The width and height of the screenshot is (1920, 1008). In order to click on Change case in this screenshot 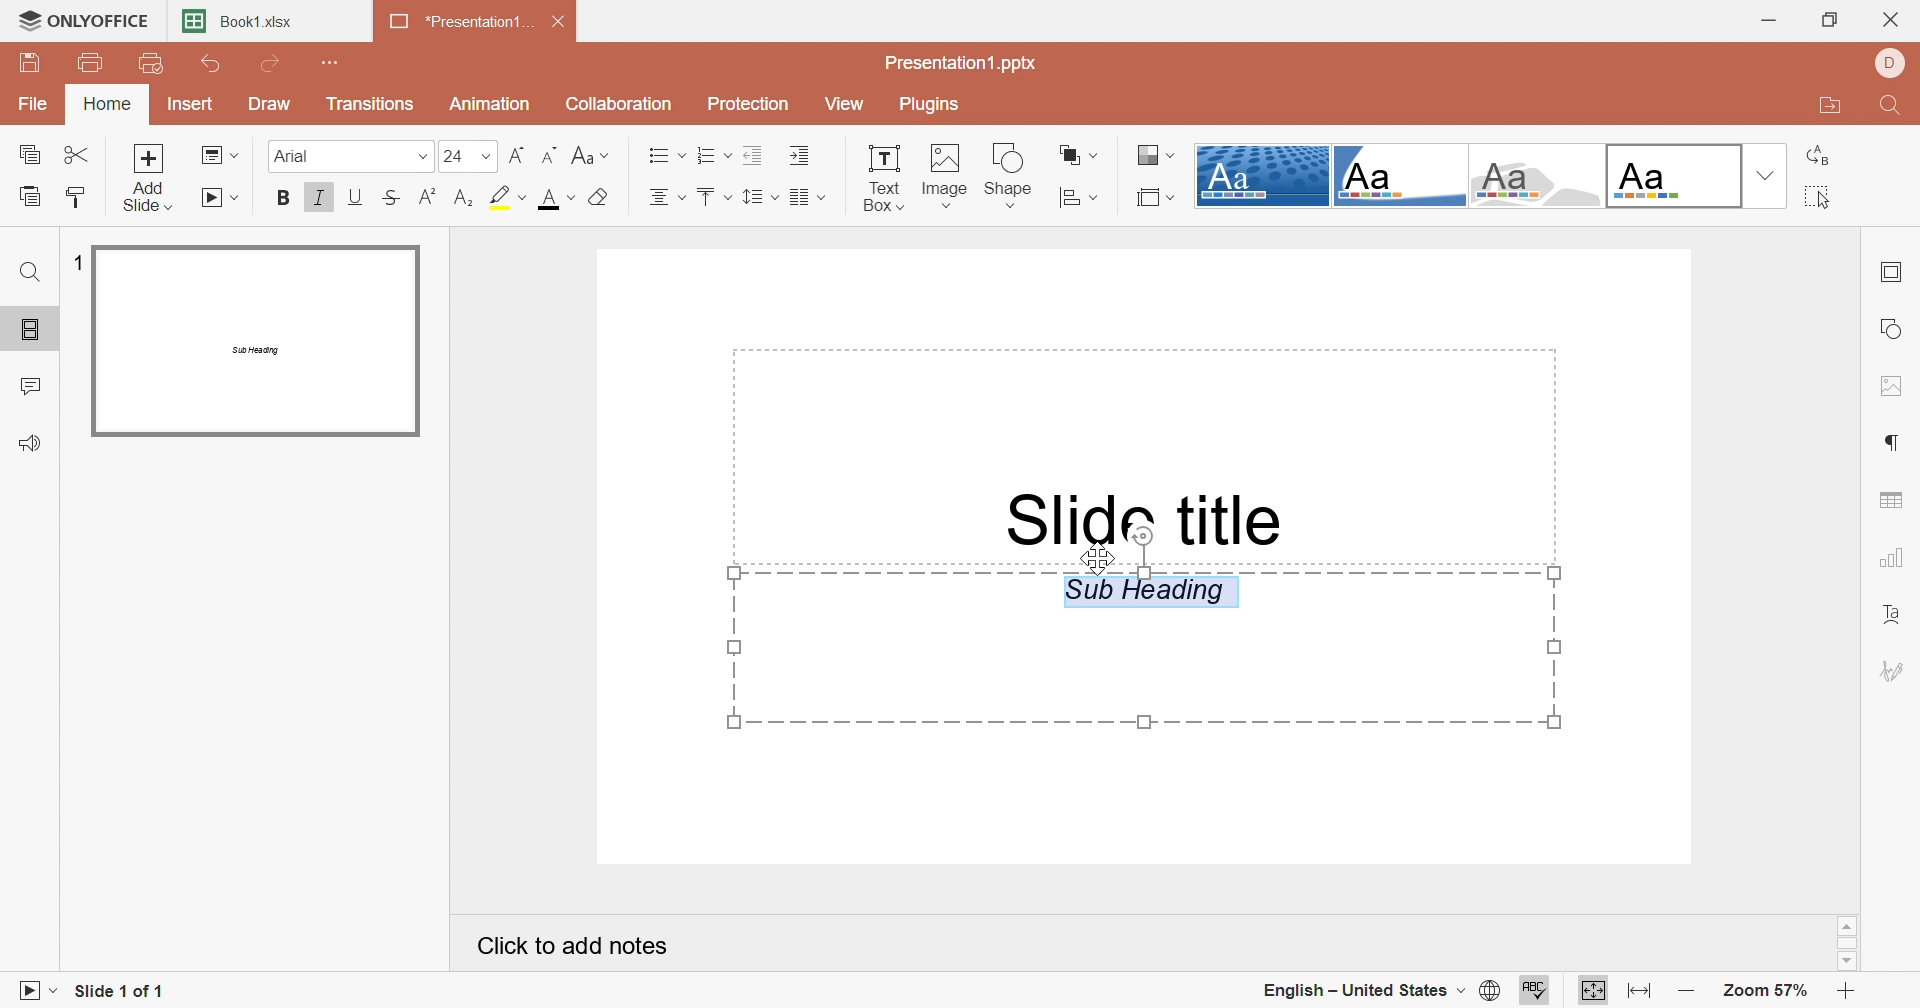, I will do `click(589, 154)`.